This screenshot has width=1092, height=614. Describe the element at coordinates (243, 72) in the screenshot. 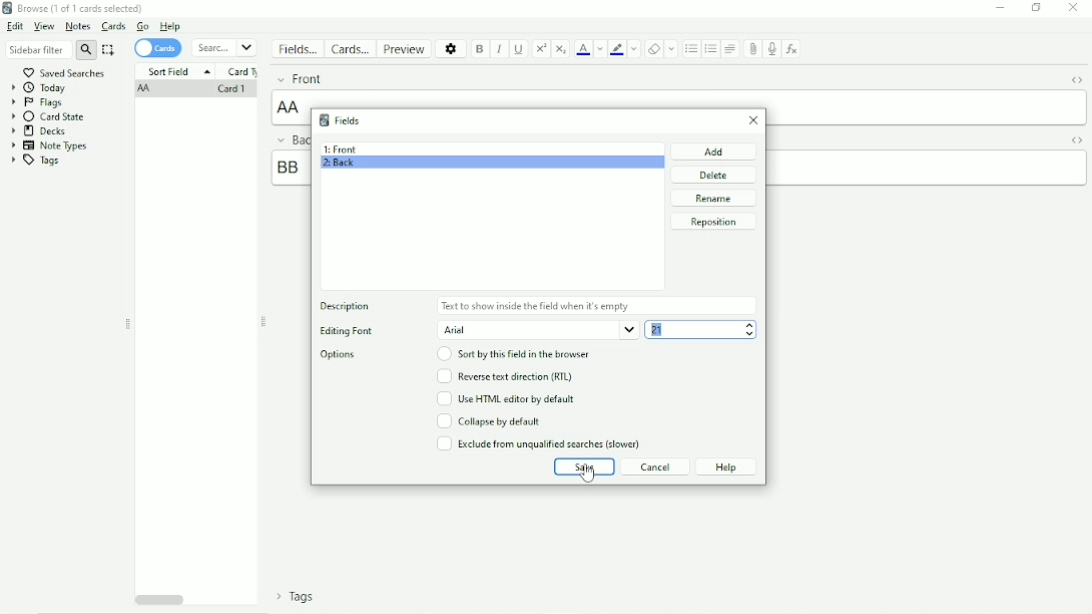

I see `Card Type` at that location.